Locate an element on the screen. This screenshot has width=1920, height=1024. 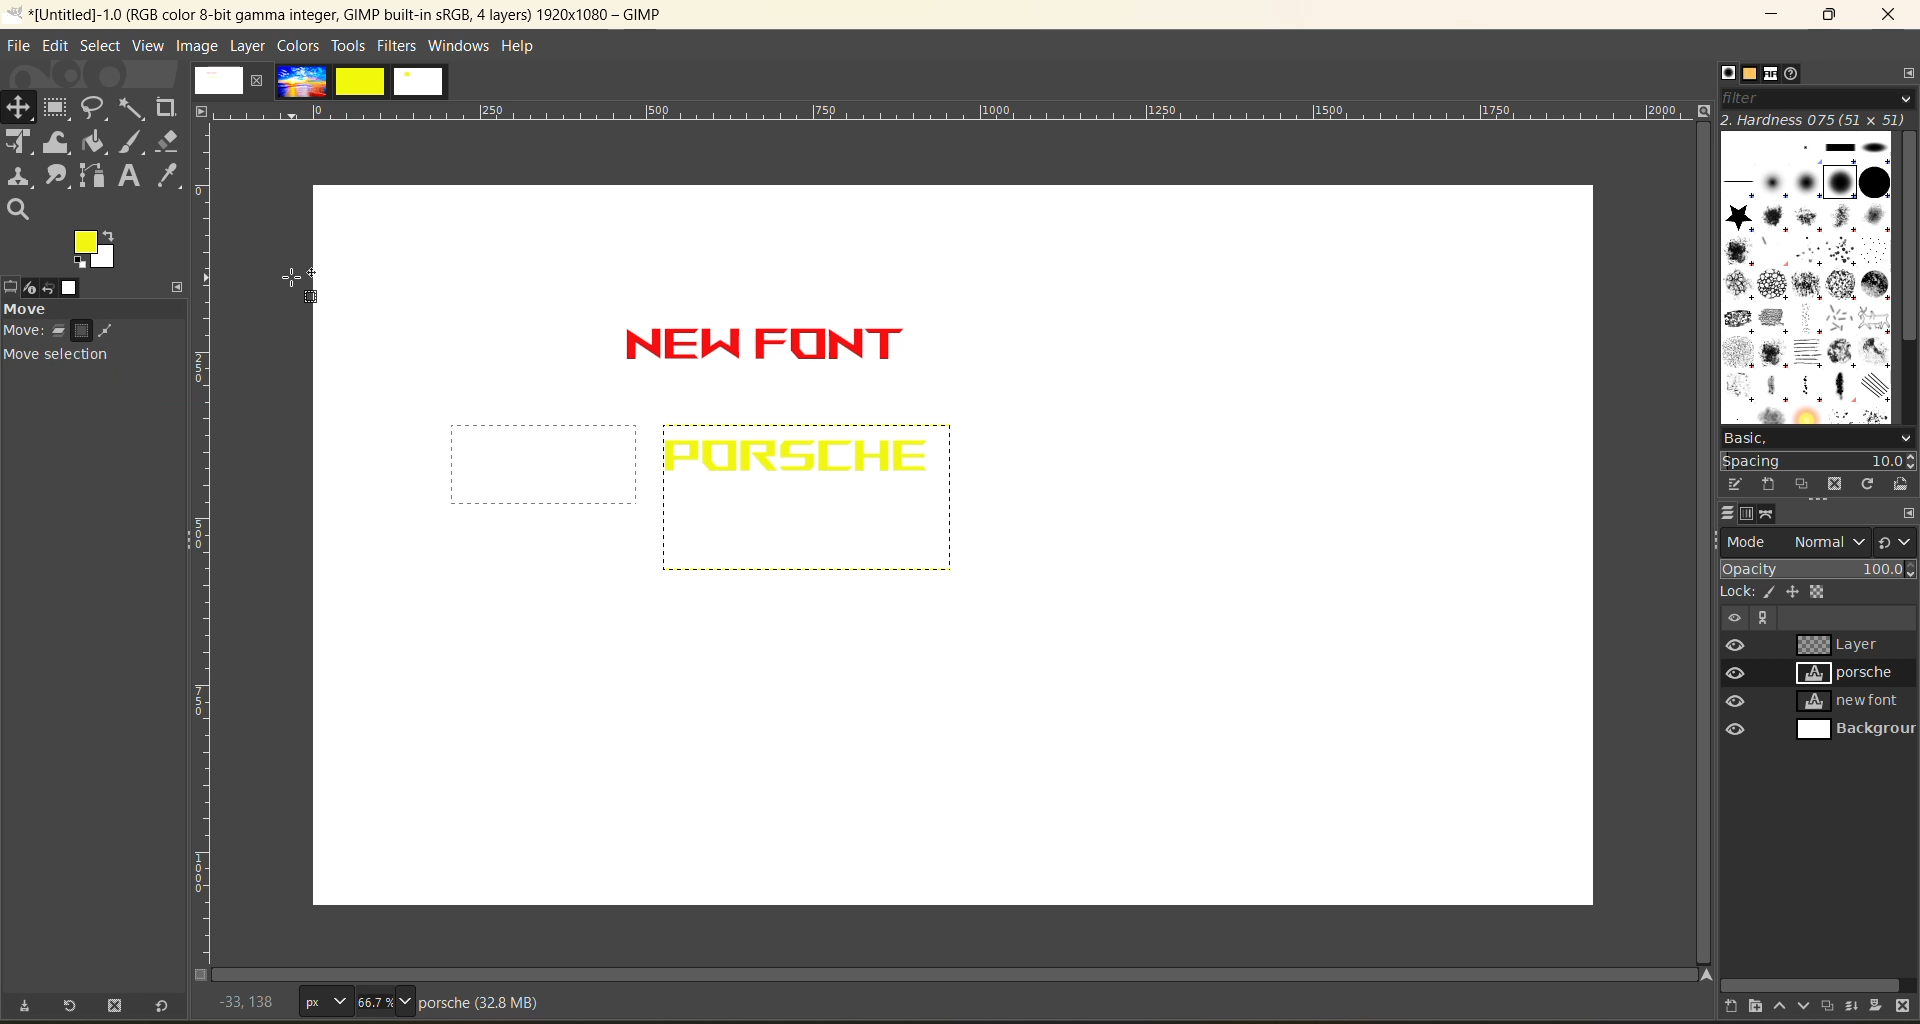
file is located at coordinates (17, 45).